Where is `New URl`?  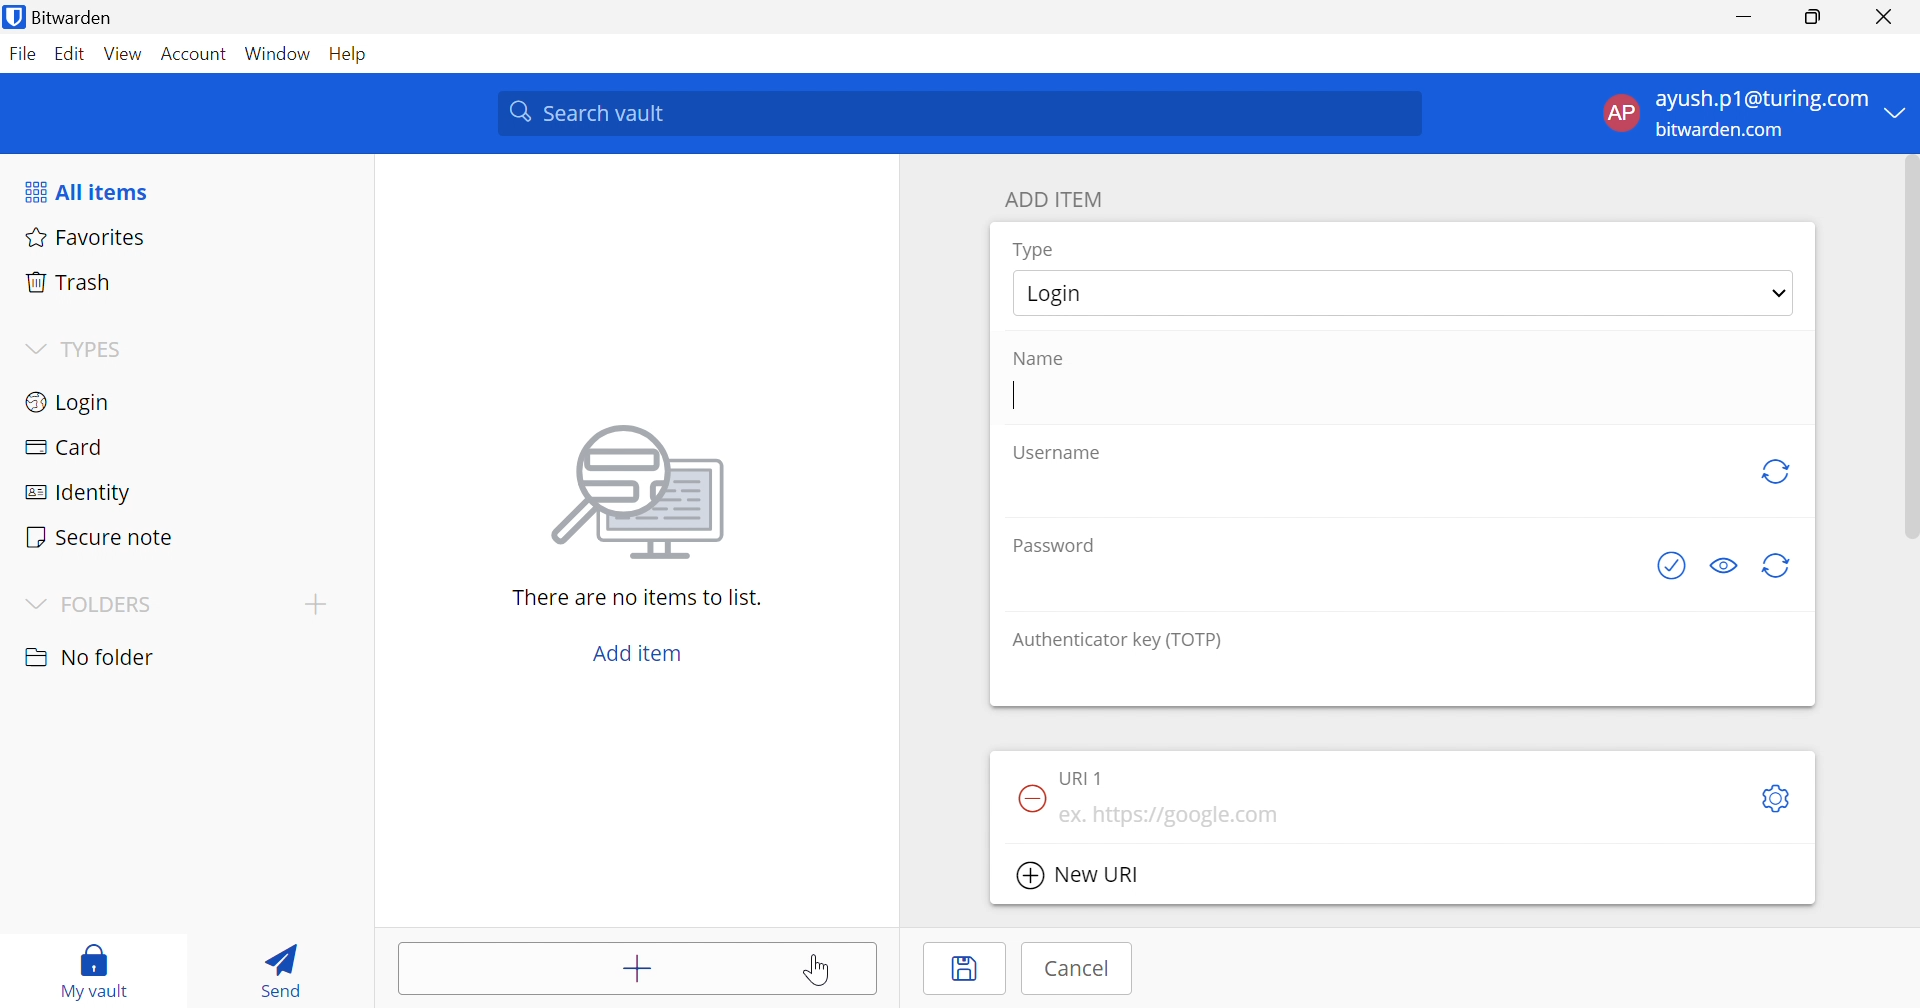
New URl is located at coordinates (1078, 876).